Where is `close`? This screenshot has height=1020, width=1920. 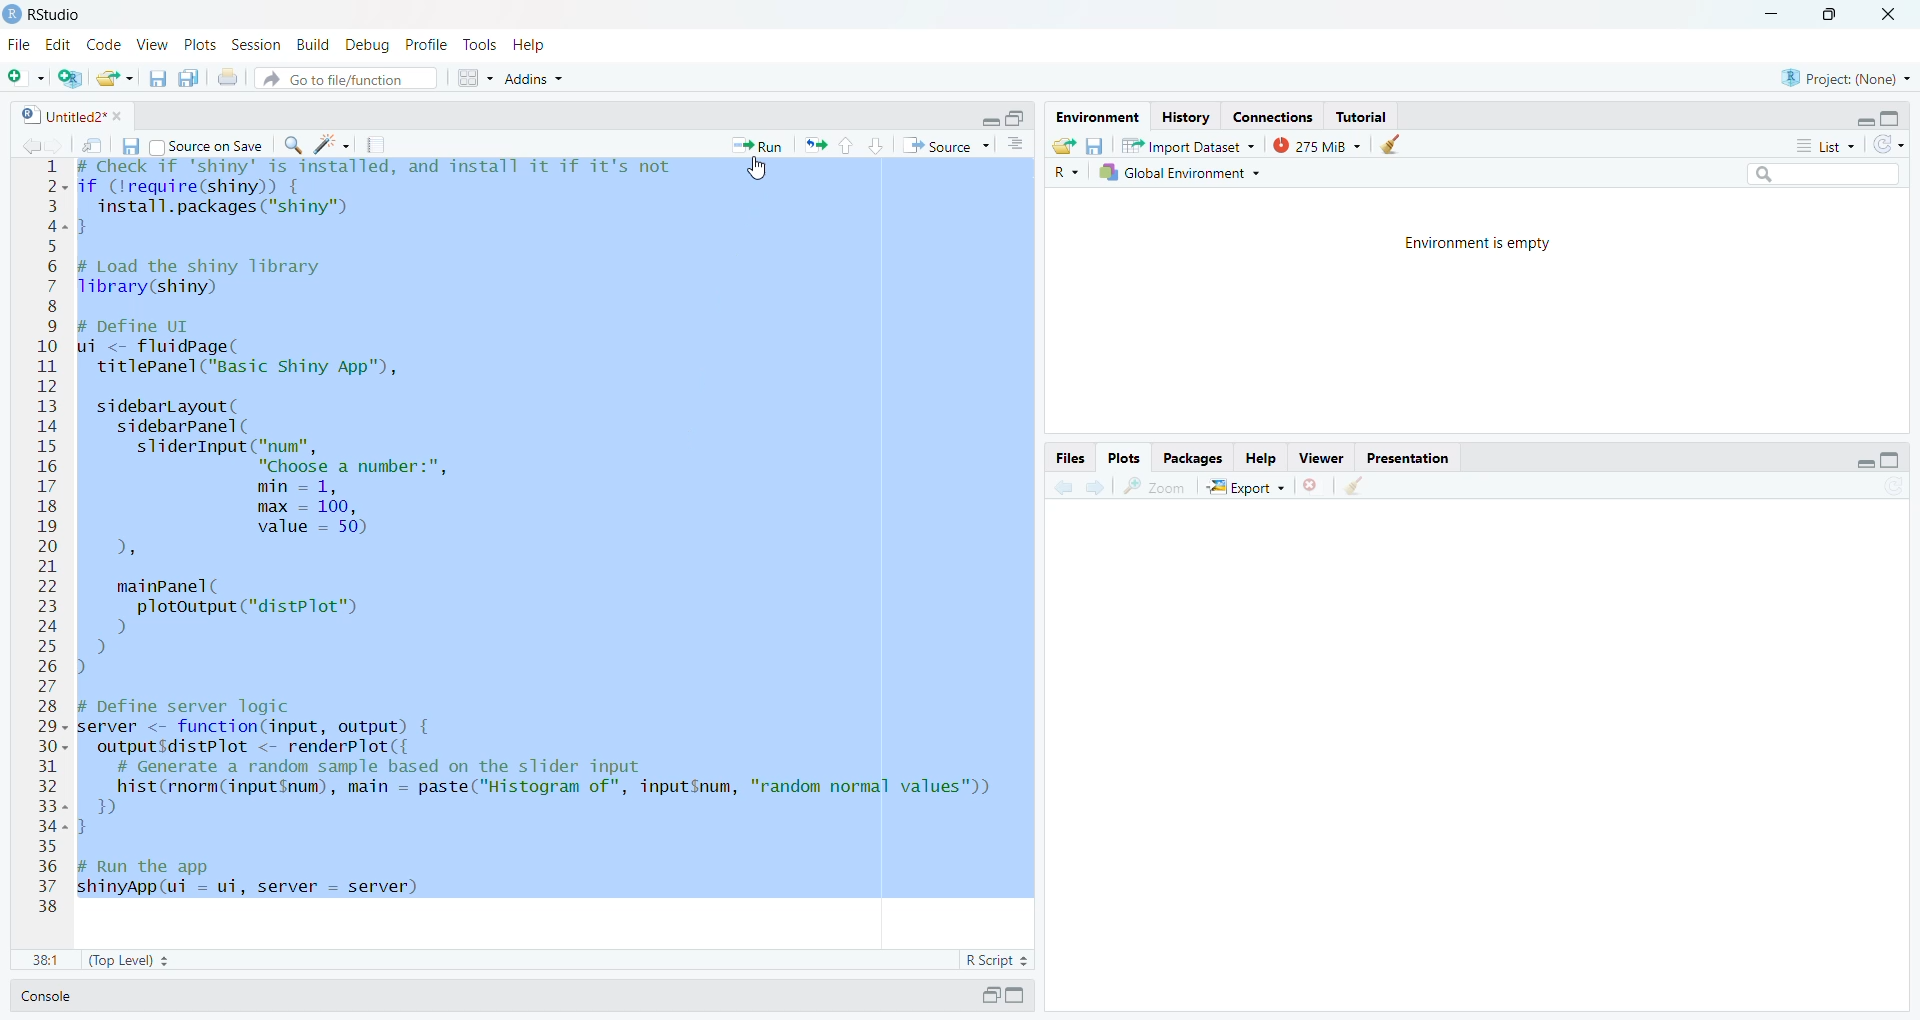
close is located at coordinates (1308, 485).